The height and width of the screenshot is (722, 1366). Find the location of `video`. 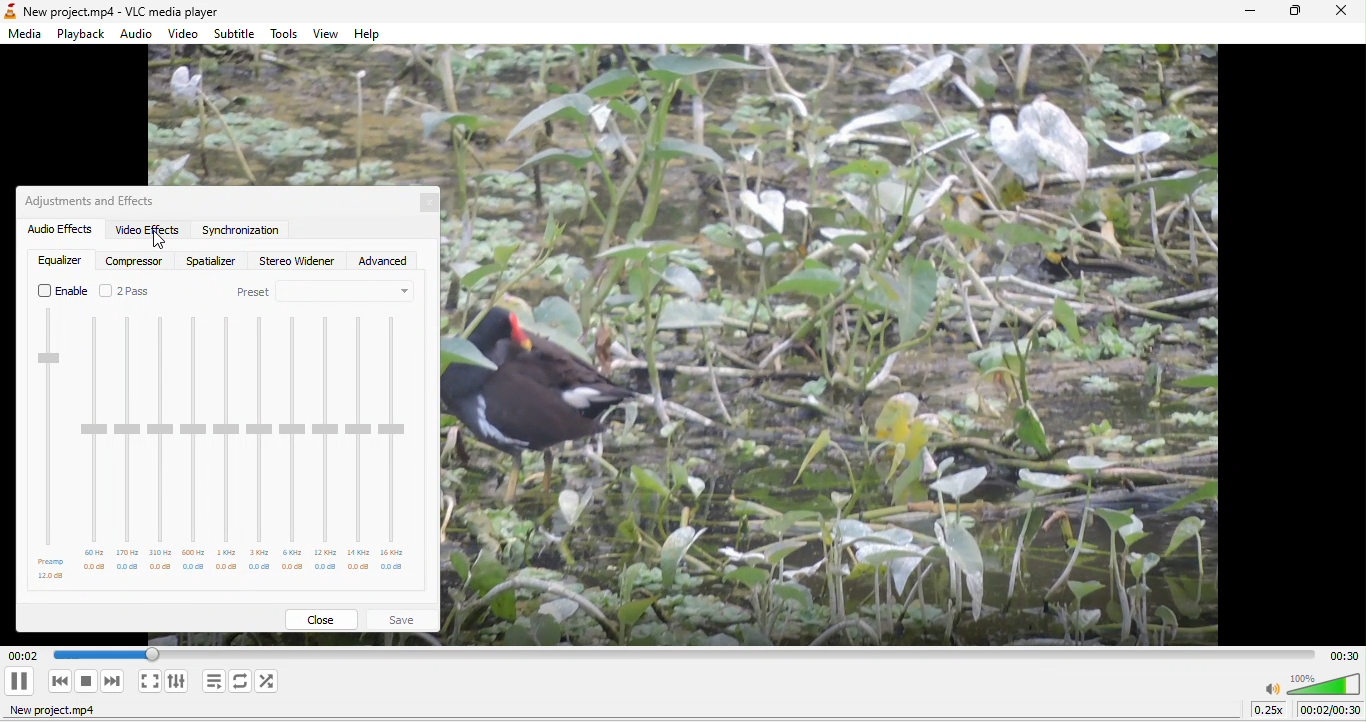

video is located at coordinates (185, 34).